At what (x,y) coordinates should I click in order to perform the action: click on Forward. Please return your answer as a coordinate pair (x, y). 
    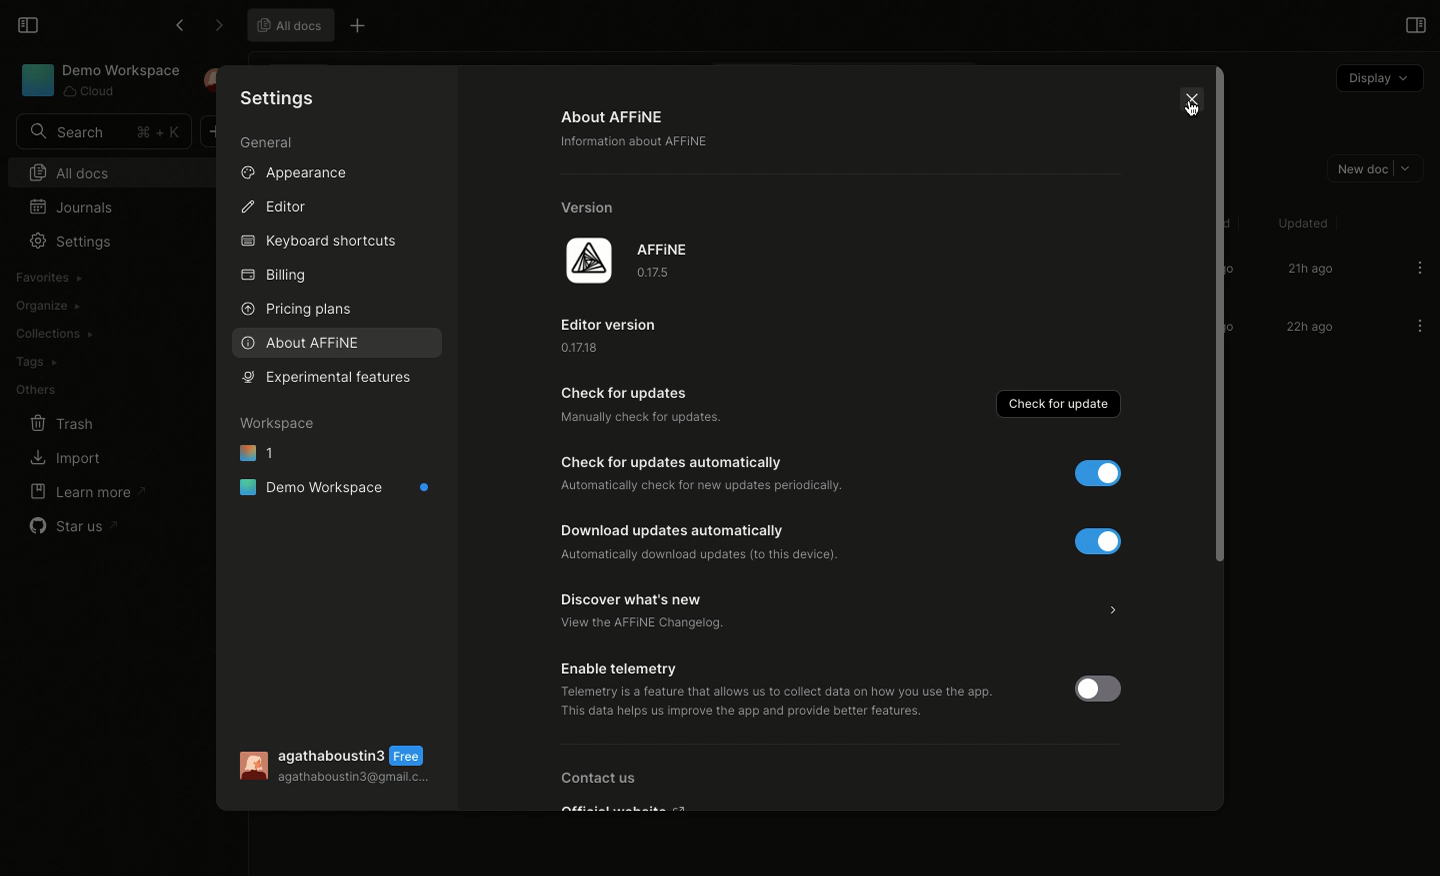
    Looking at the image, I should click on (218, 26).